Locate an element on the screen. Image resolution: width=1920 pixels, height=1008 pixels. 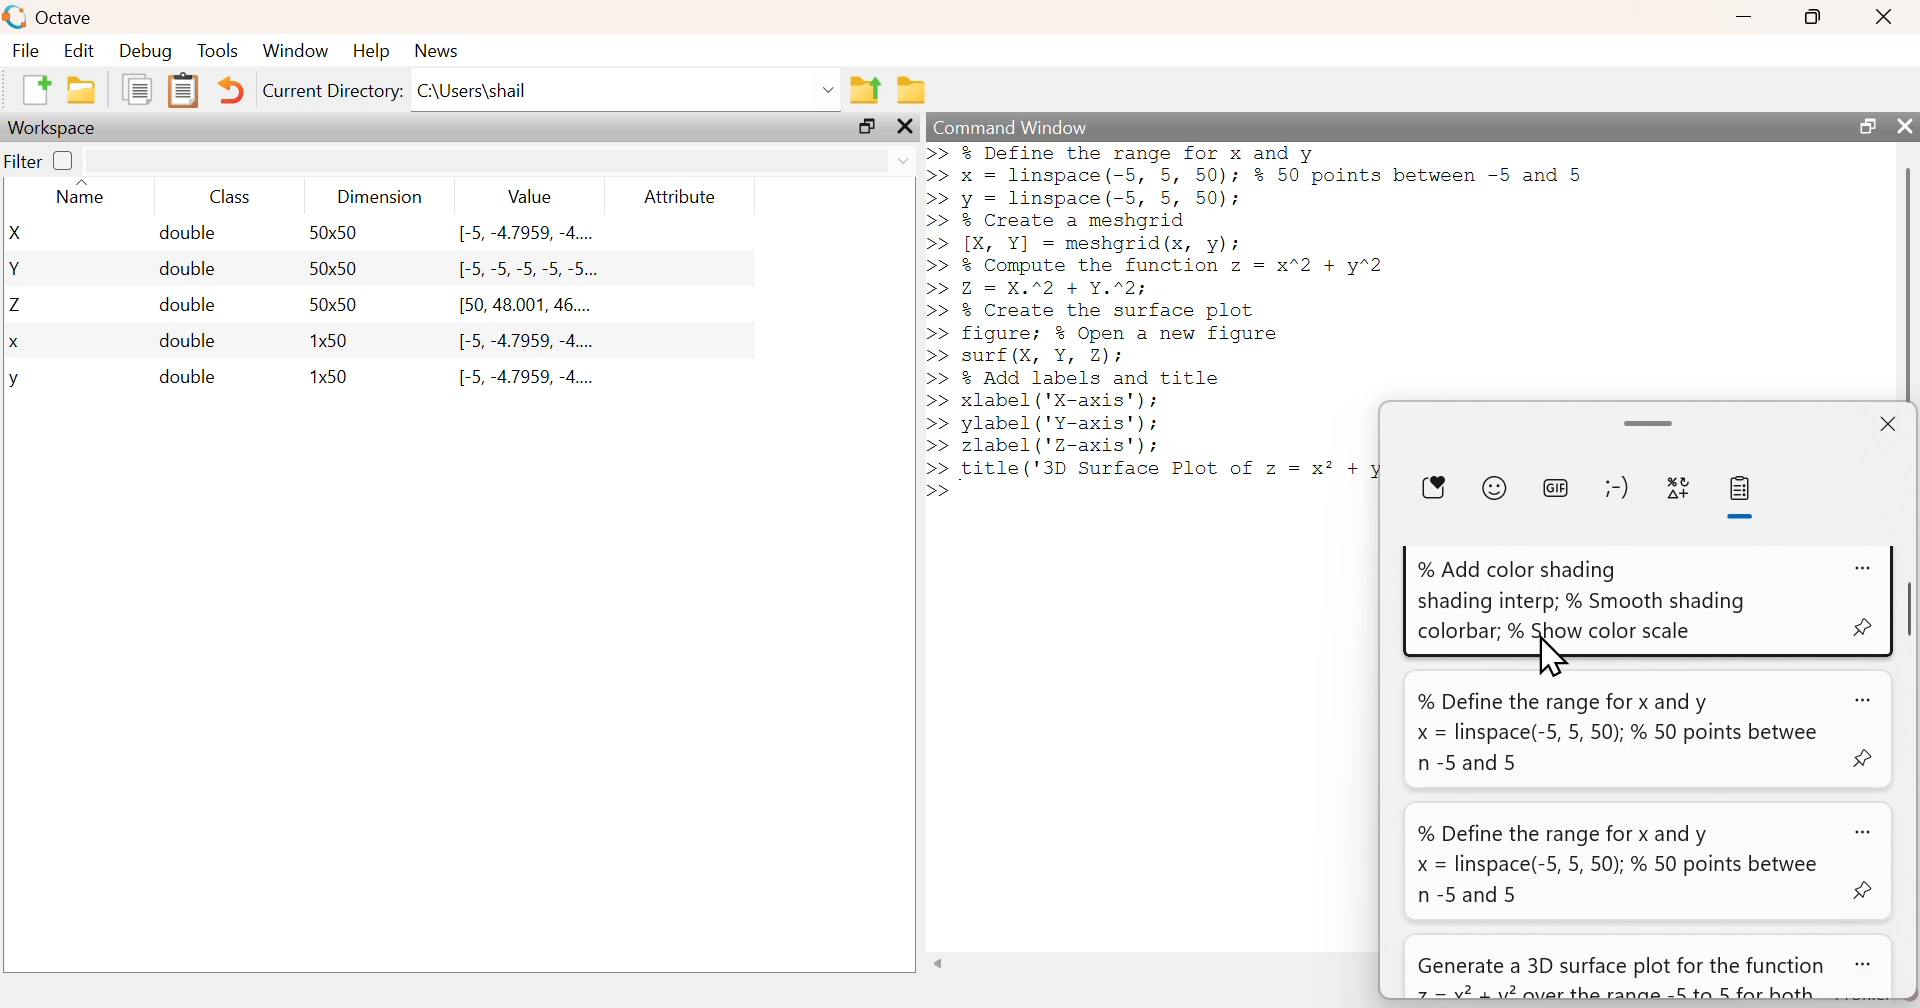
[-5, -4.7959, -4.... is located at coordinates (529, 378).